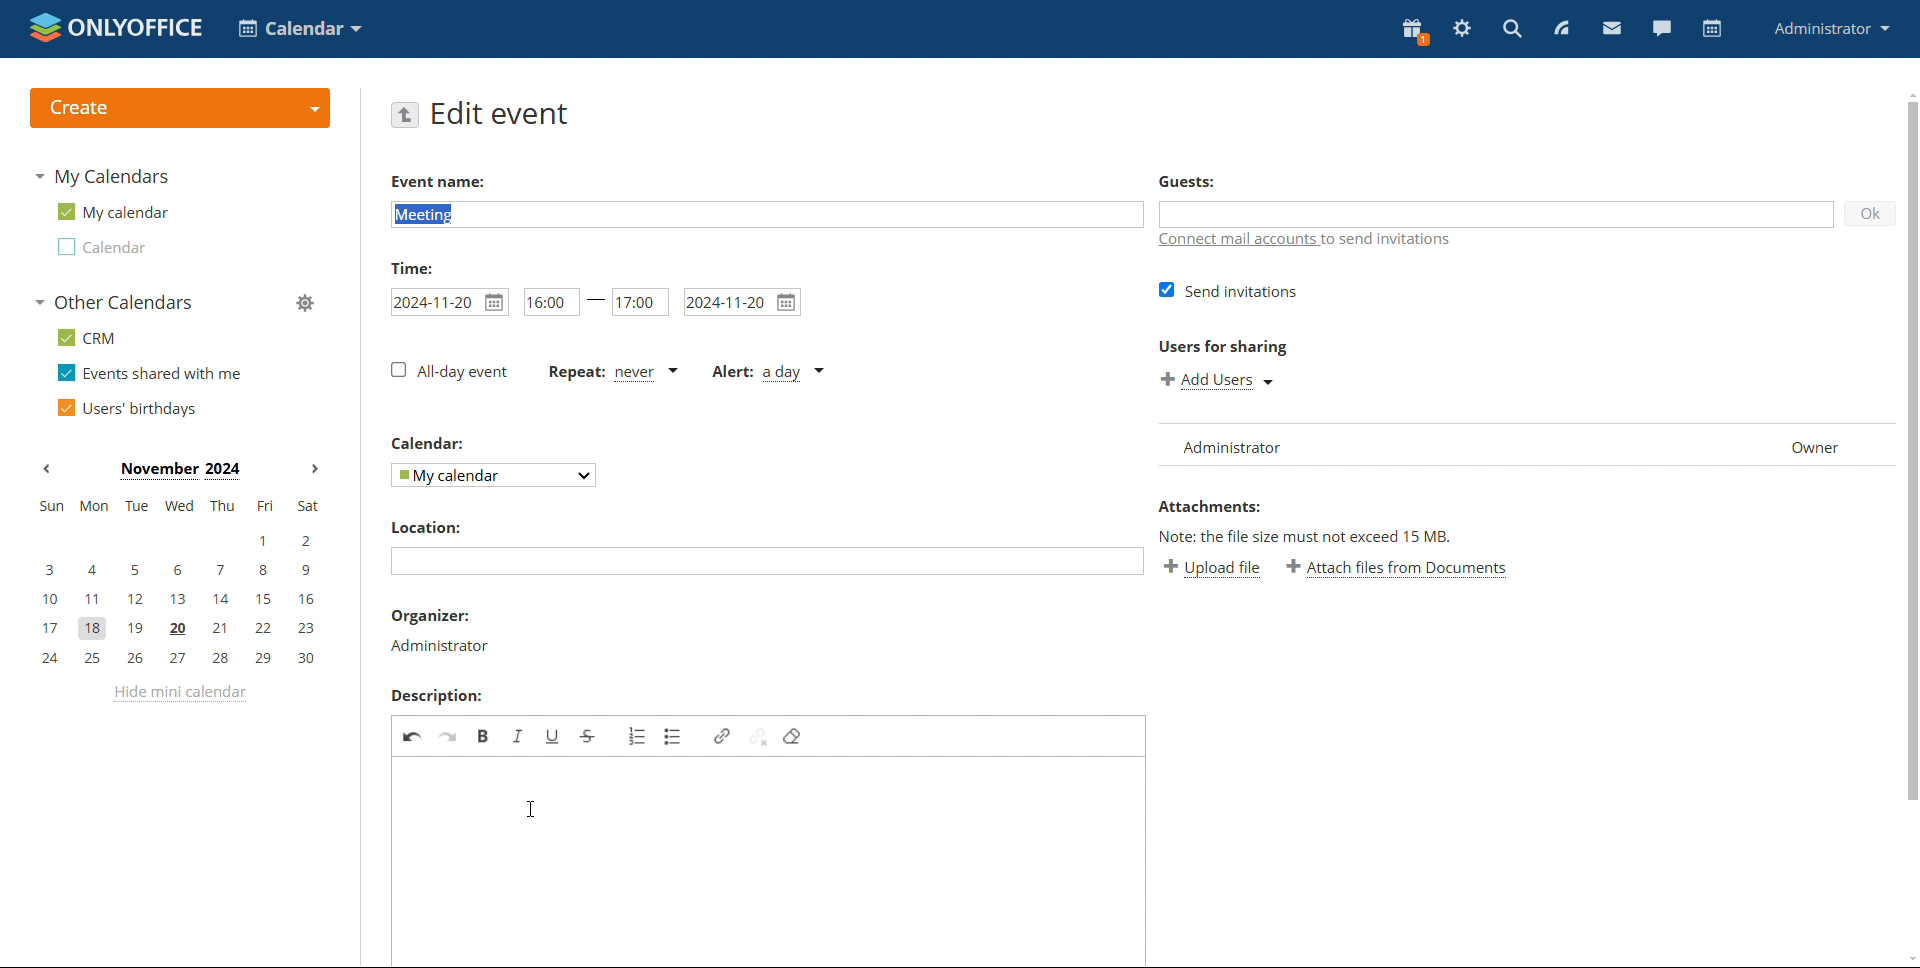 The image size is (1920, 968). I want to click on send invitations, so click(1226, 290).